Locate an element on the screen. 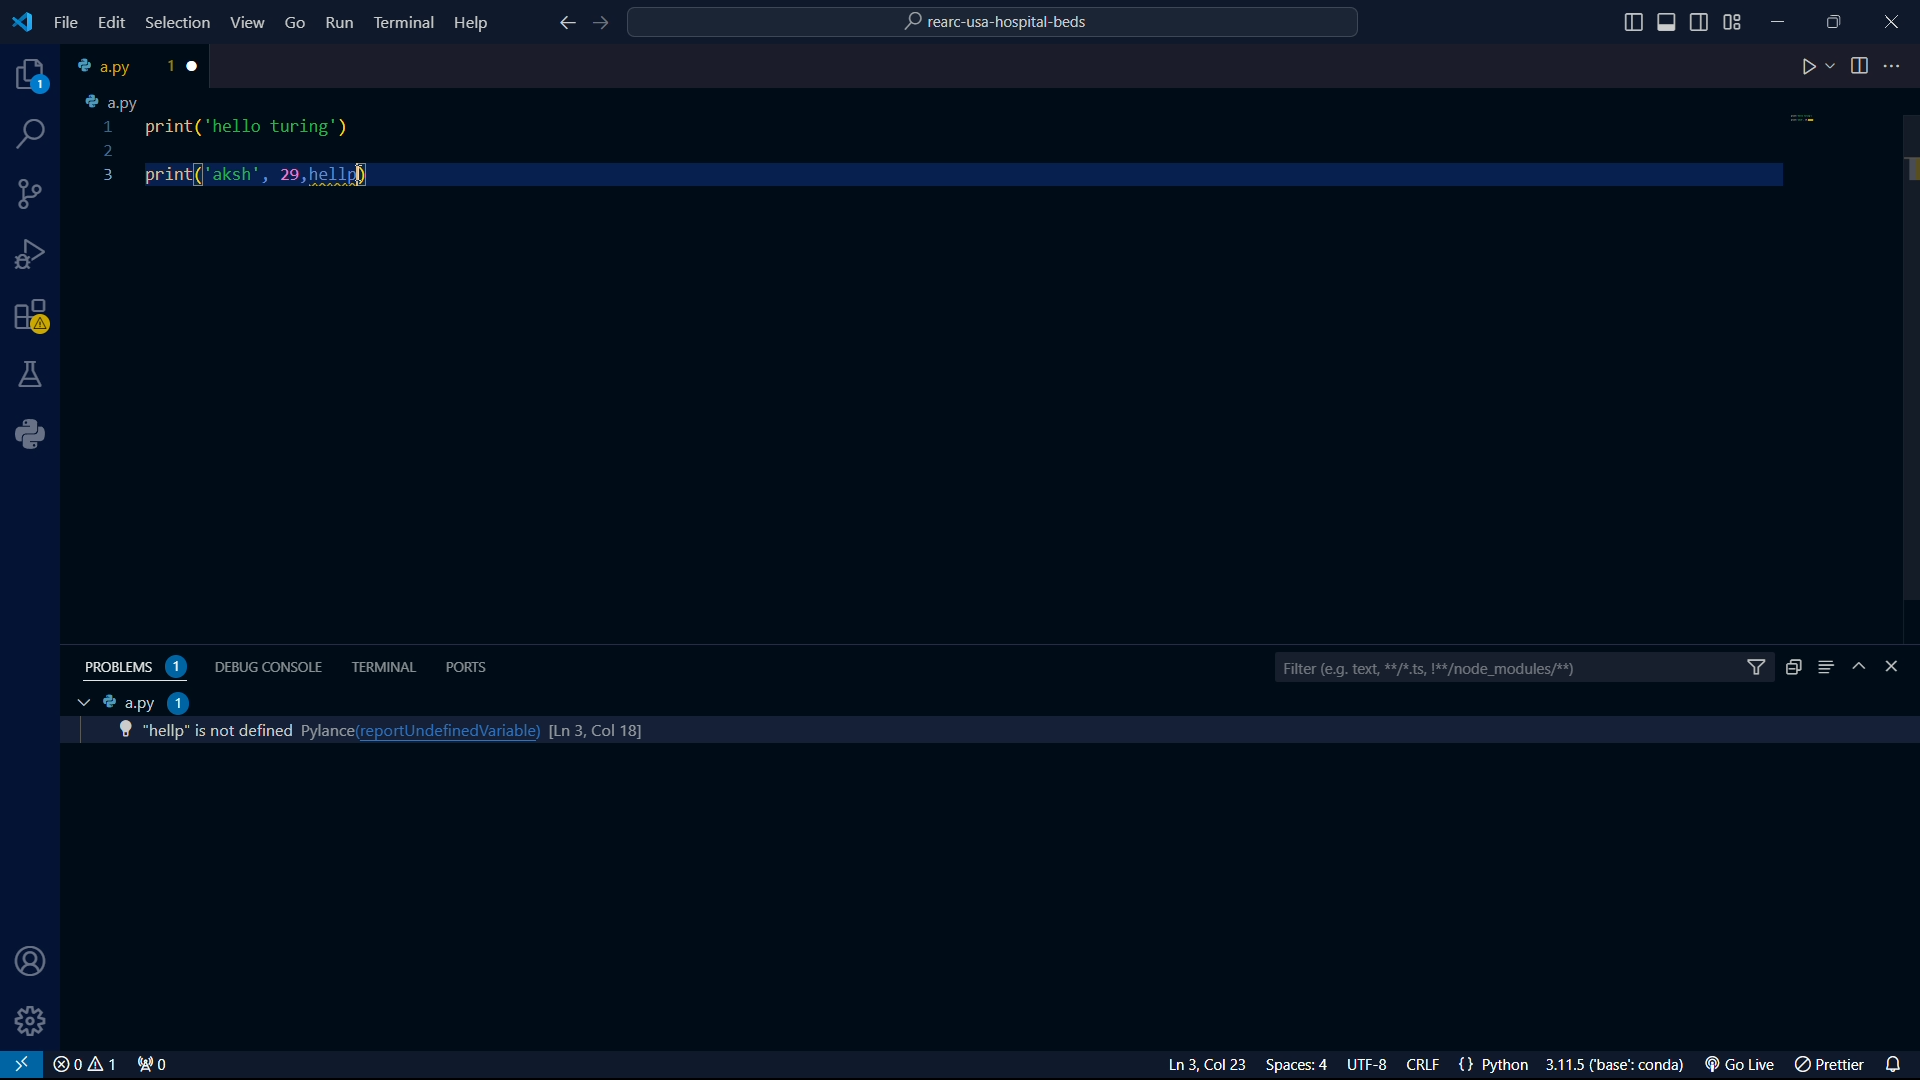  edit is located at coordinates (110, 22).